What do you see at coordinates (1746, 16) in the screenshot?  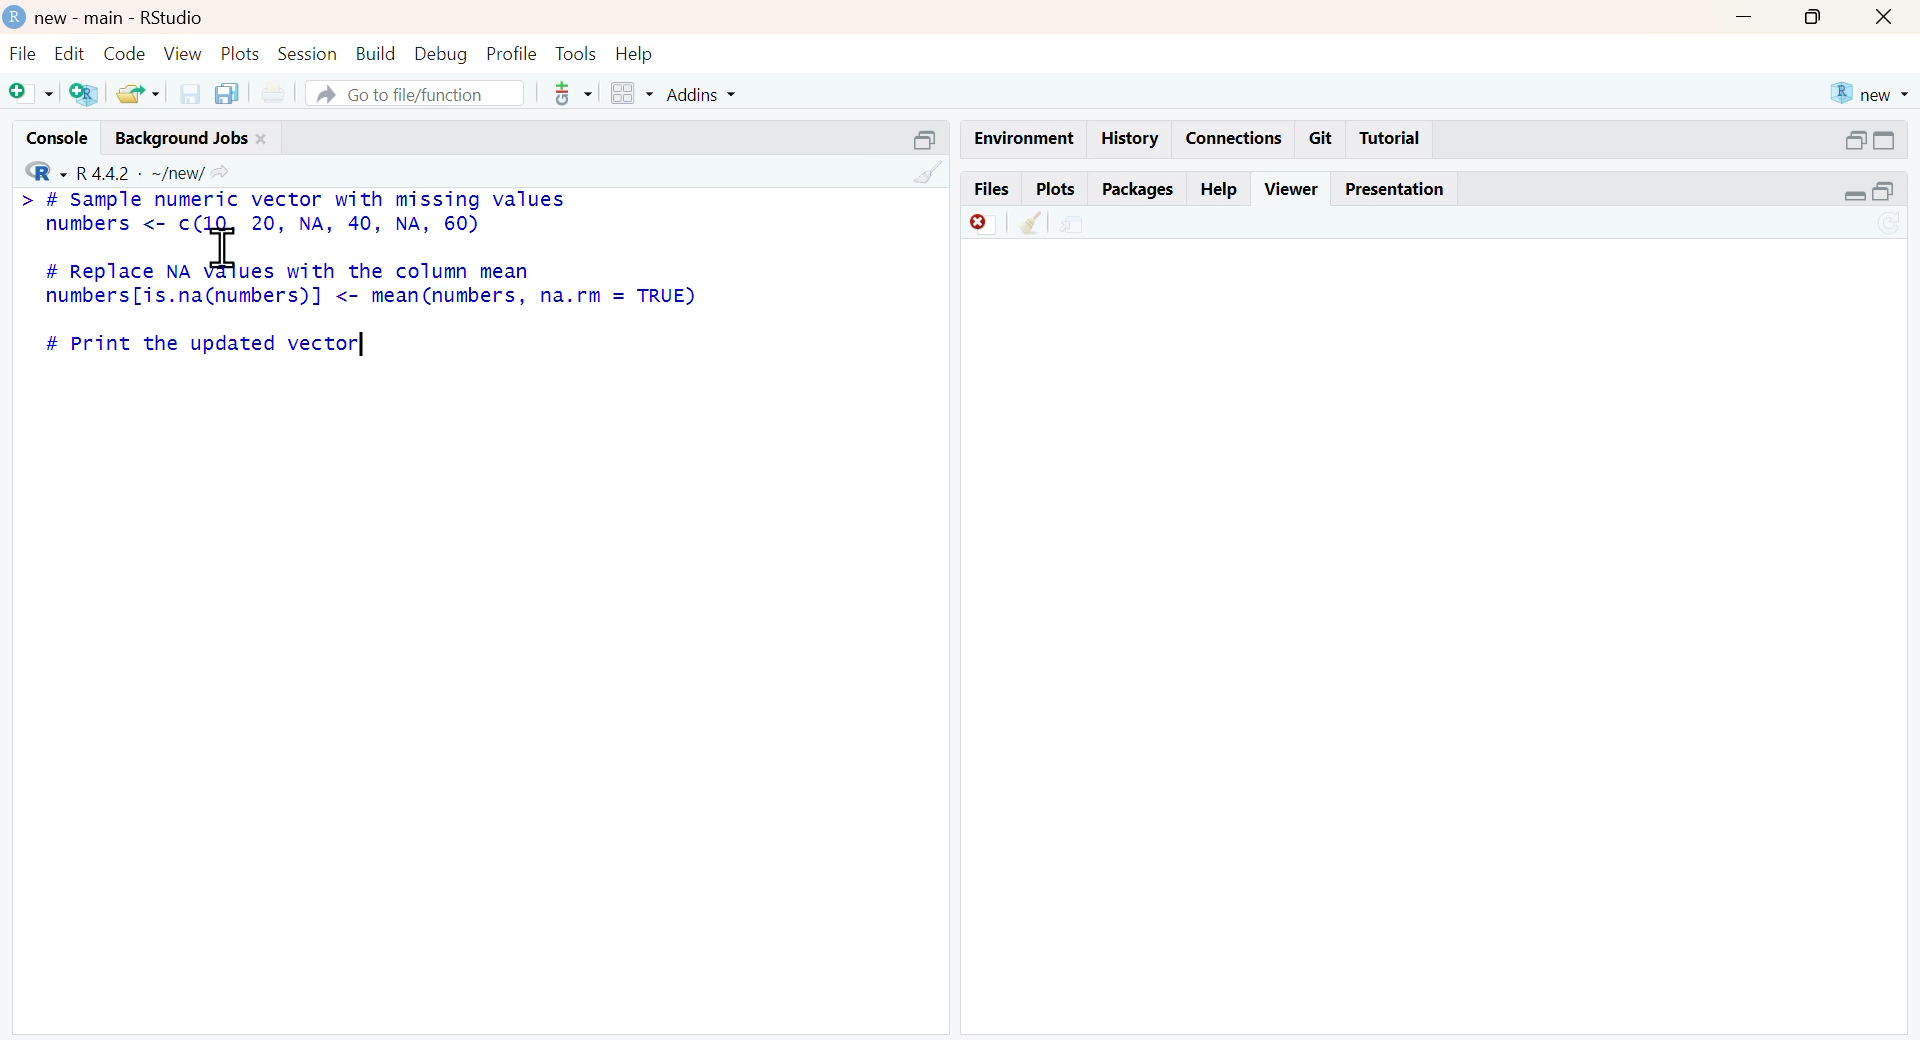 I see `minimise` at bounding box center [1746, 16].